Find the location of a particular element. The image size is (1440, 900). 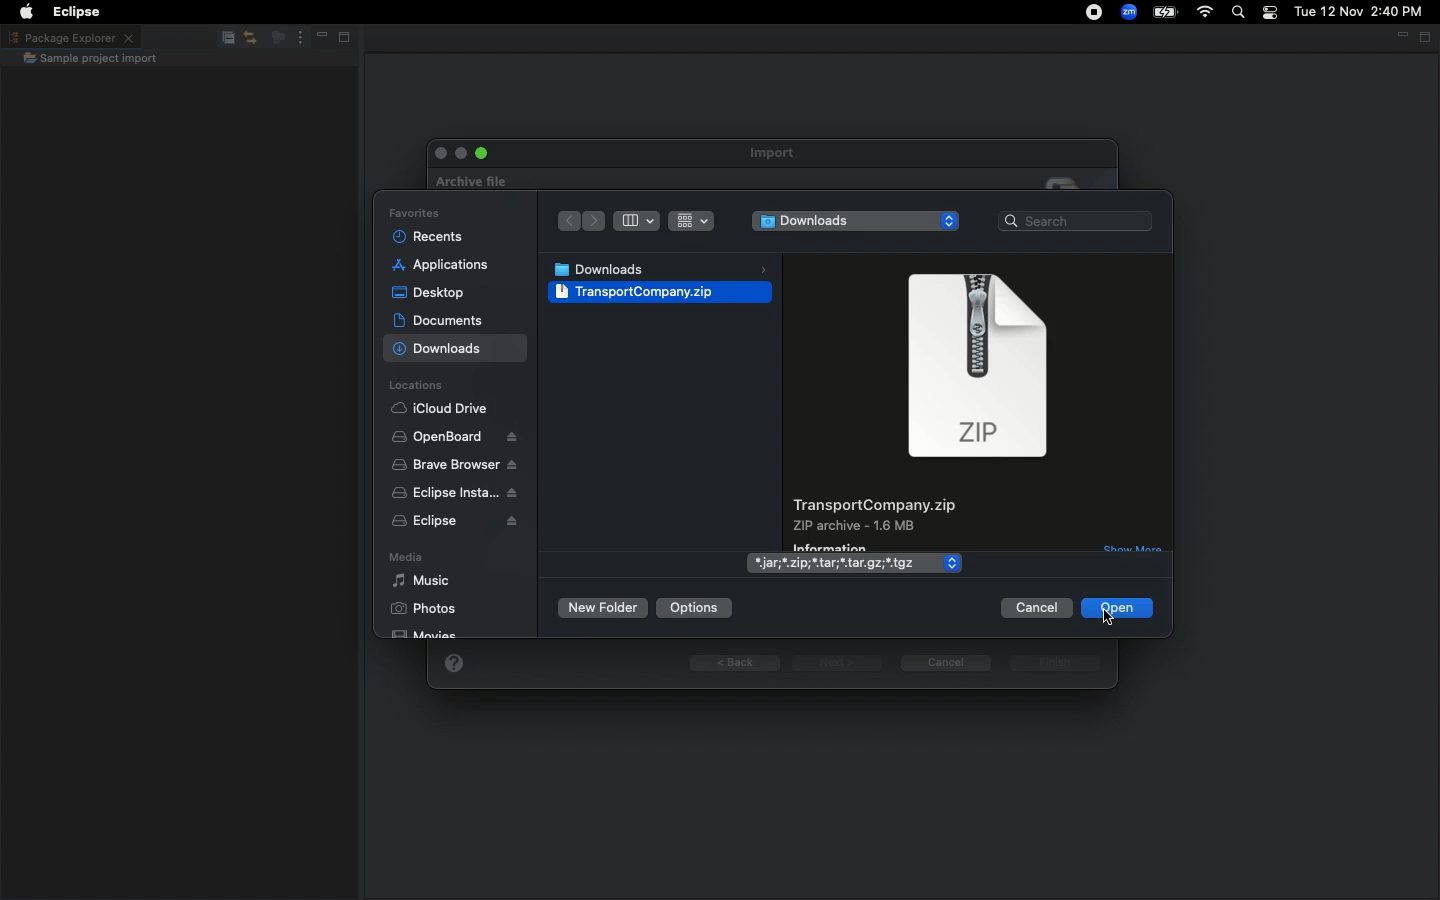

New folder is located at coordinates (602, 610).